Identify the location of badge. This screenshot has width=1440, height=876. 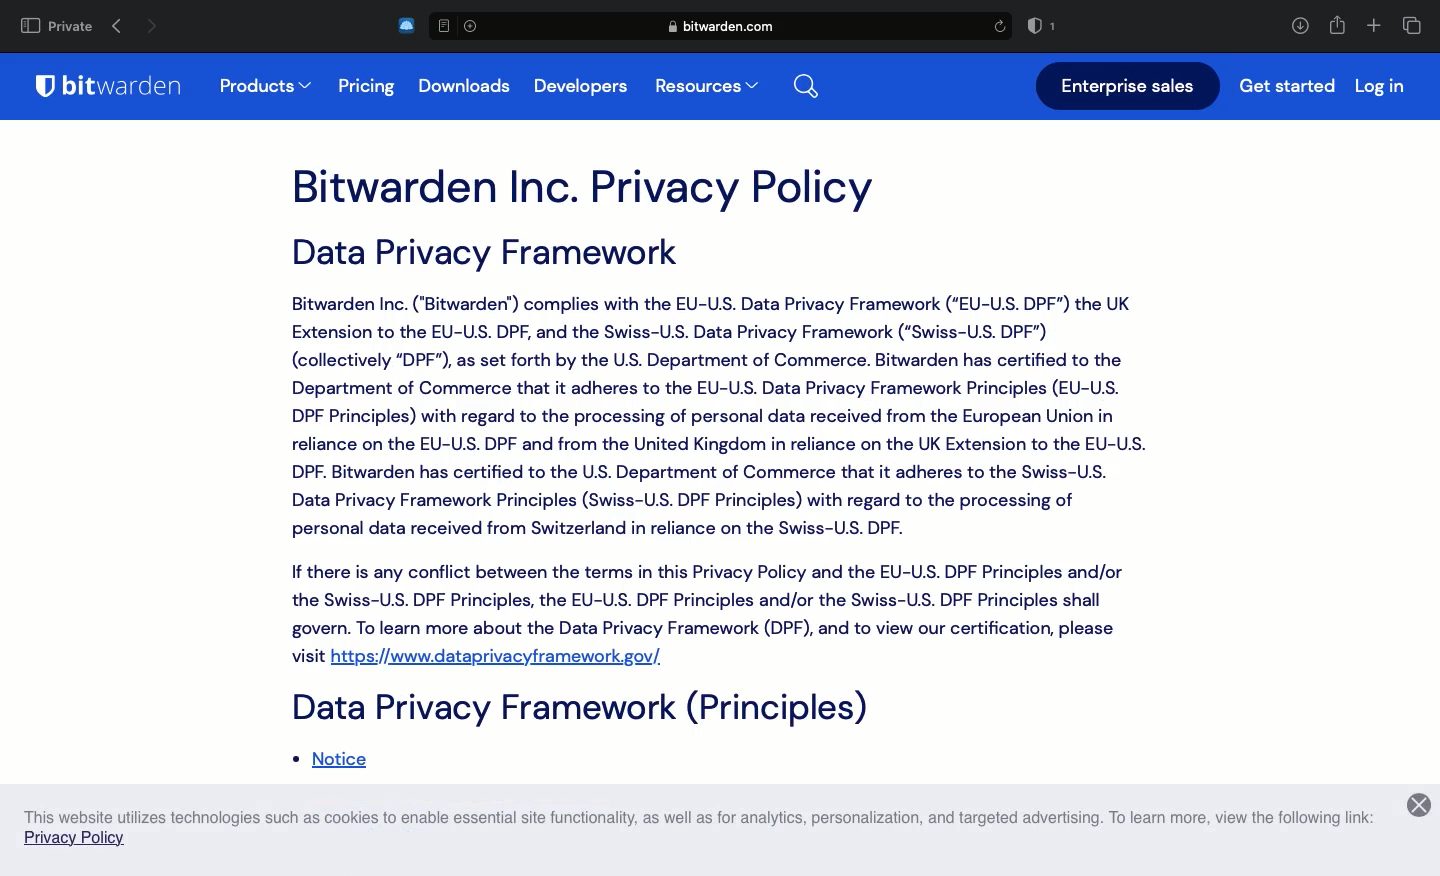
(1039, 25).